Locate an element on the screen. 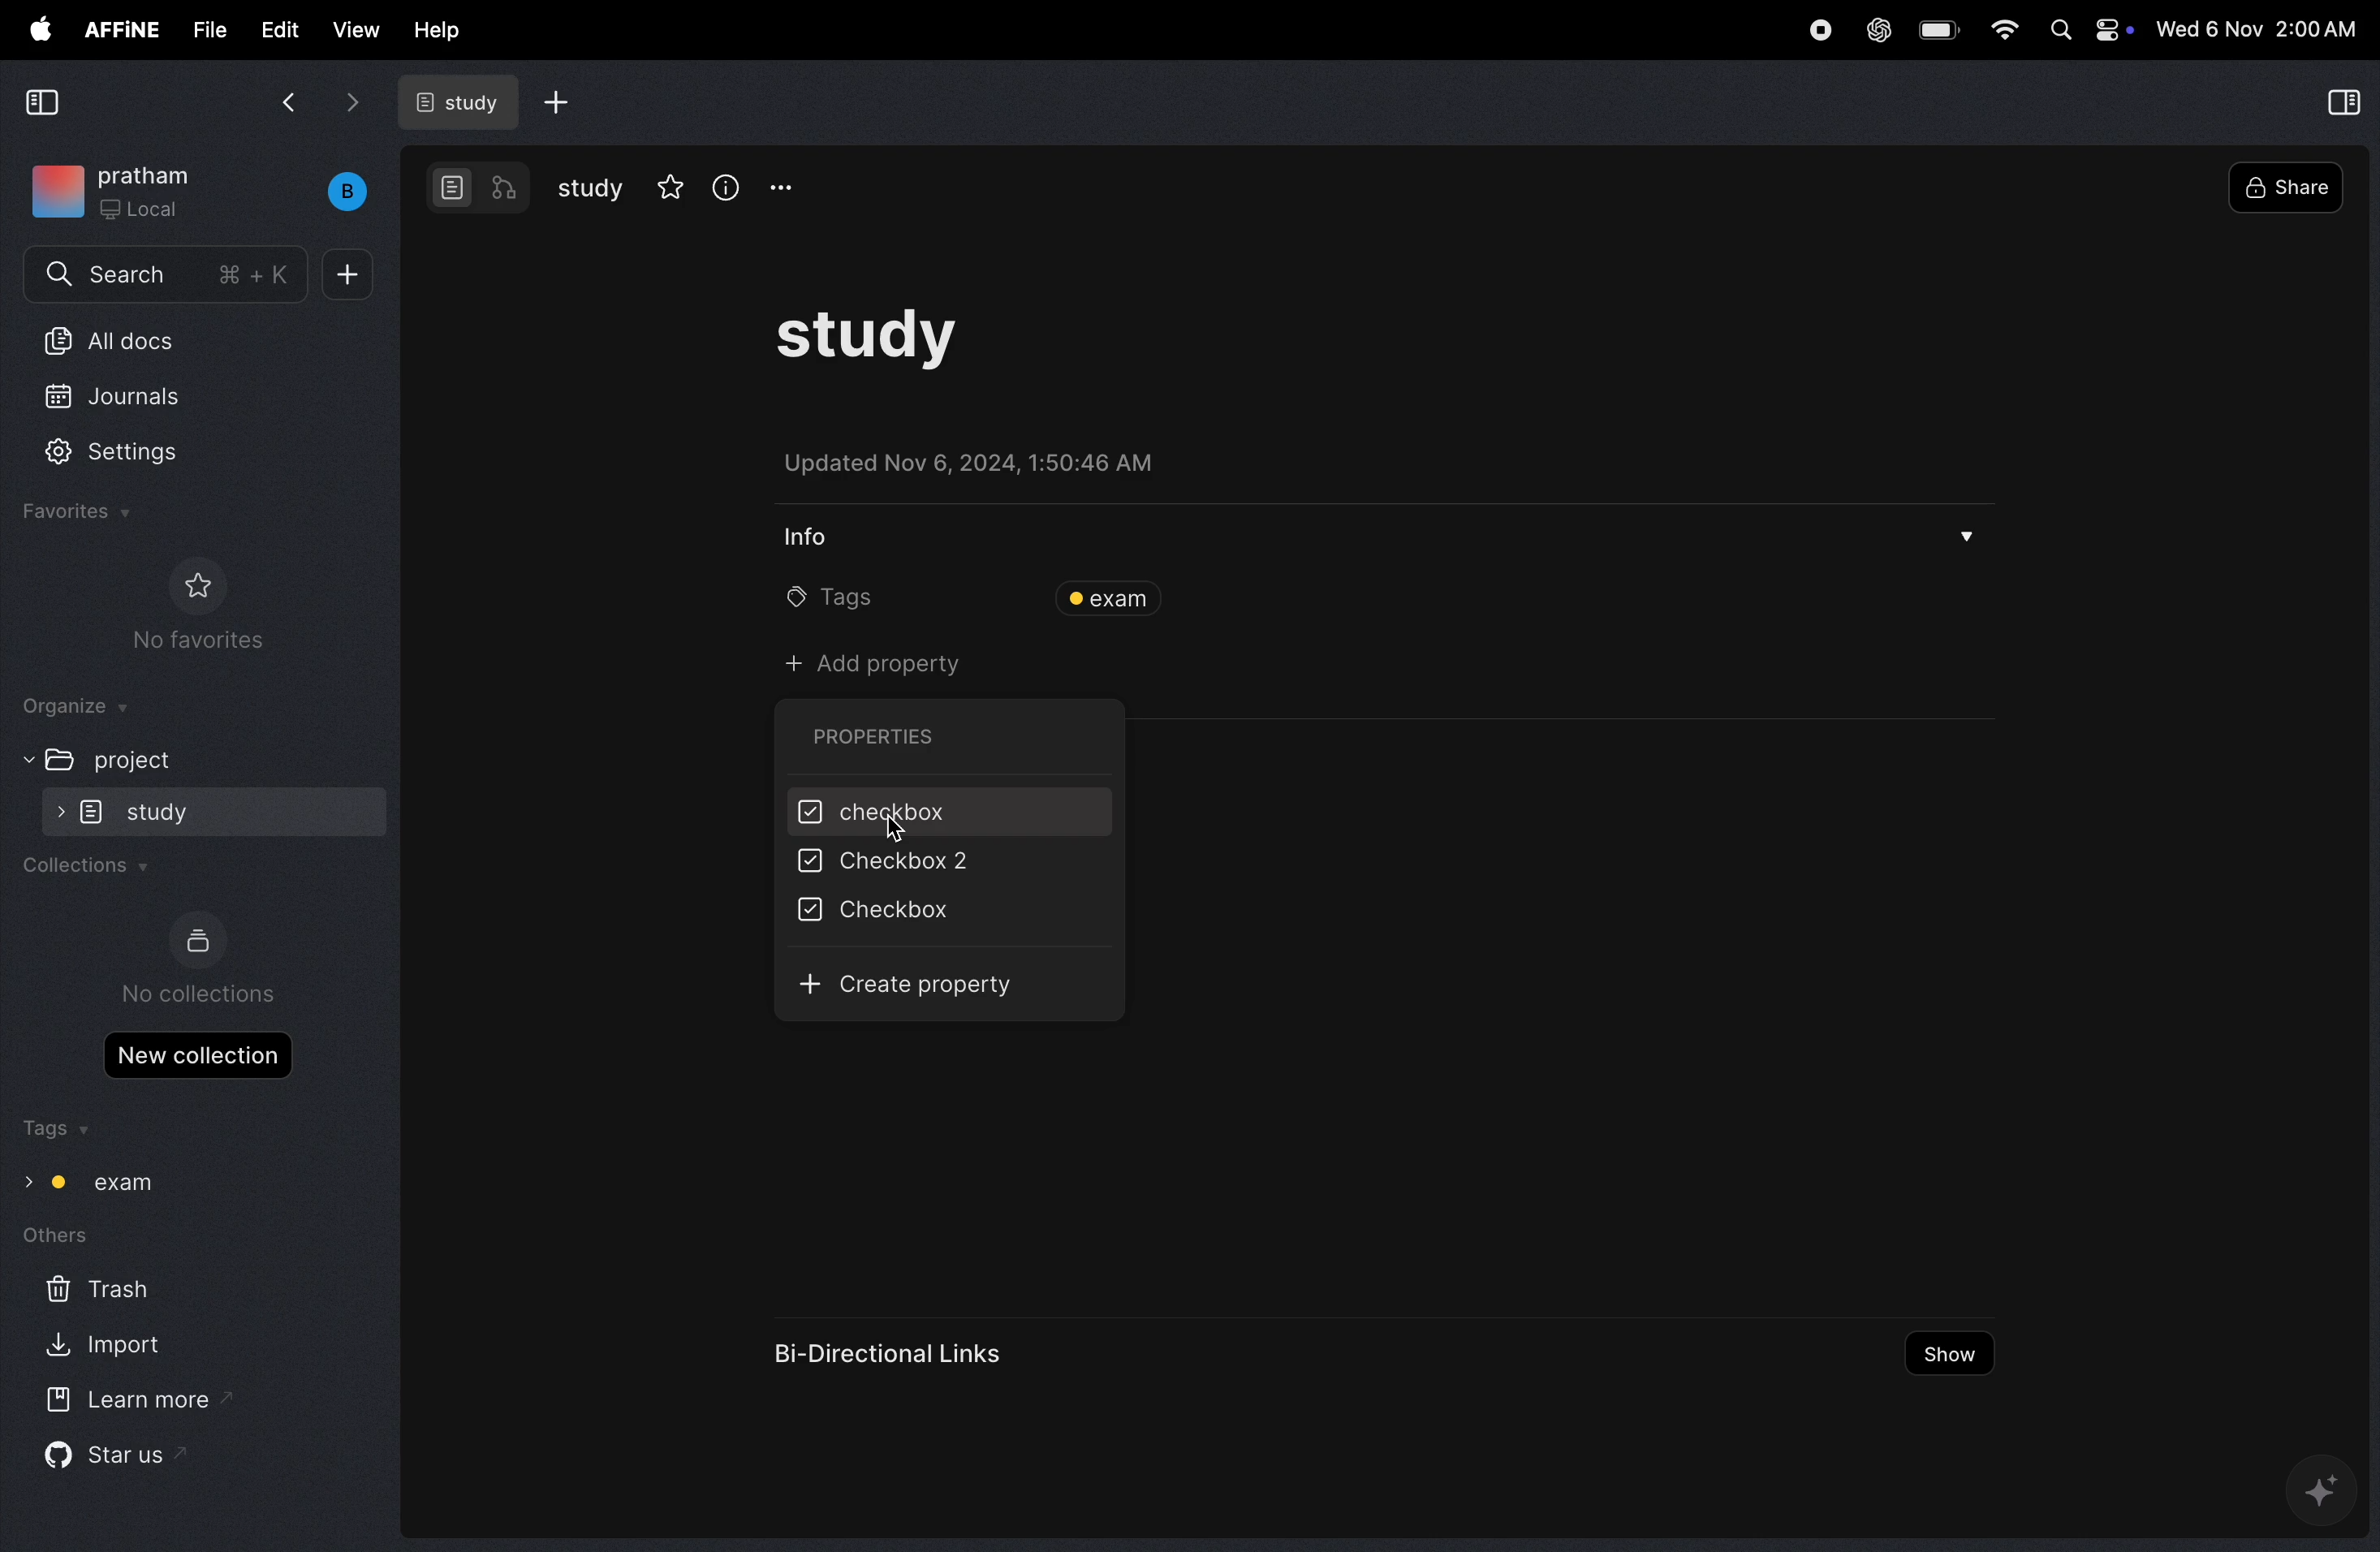  chatgpt is located at coordinates (1873, 31).